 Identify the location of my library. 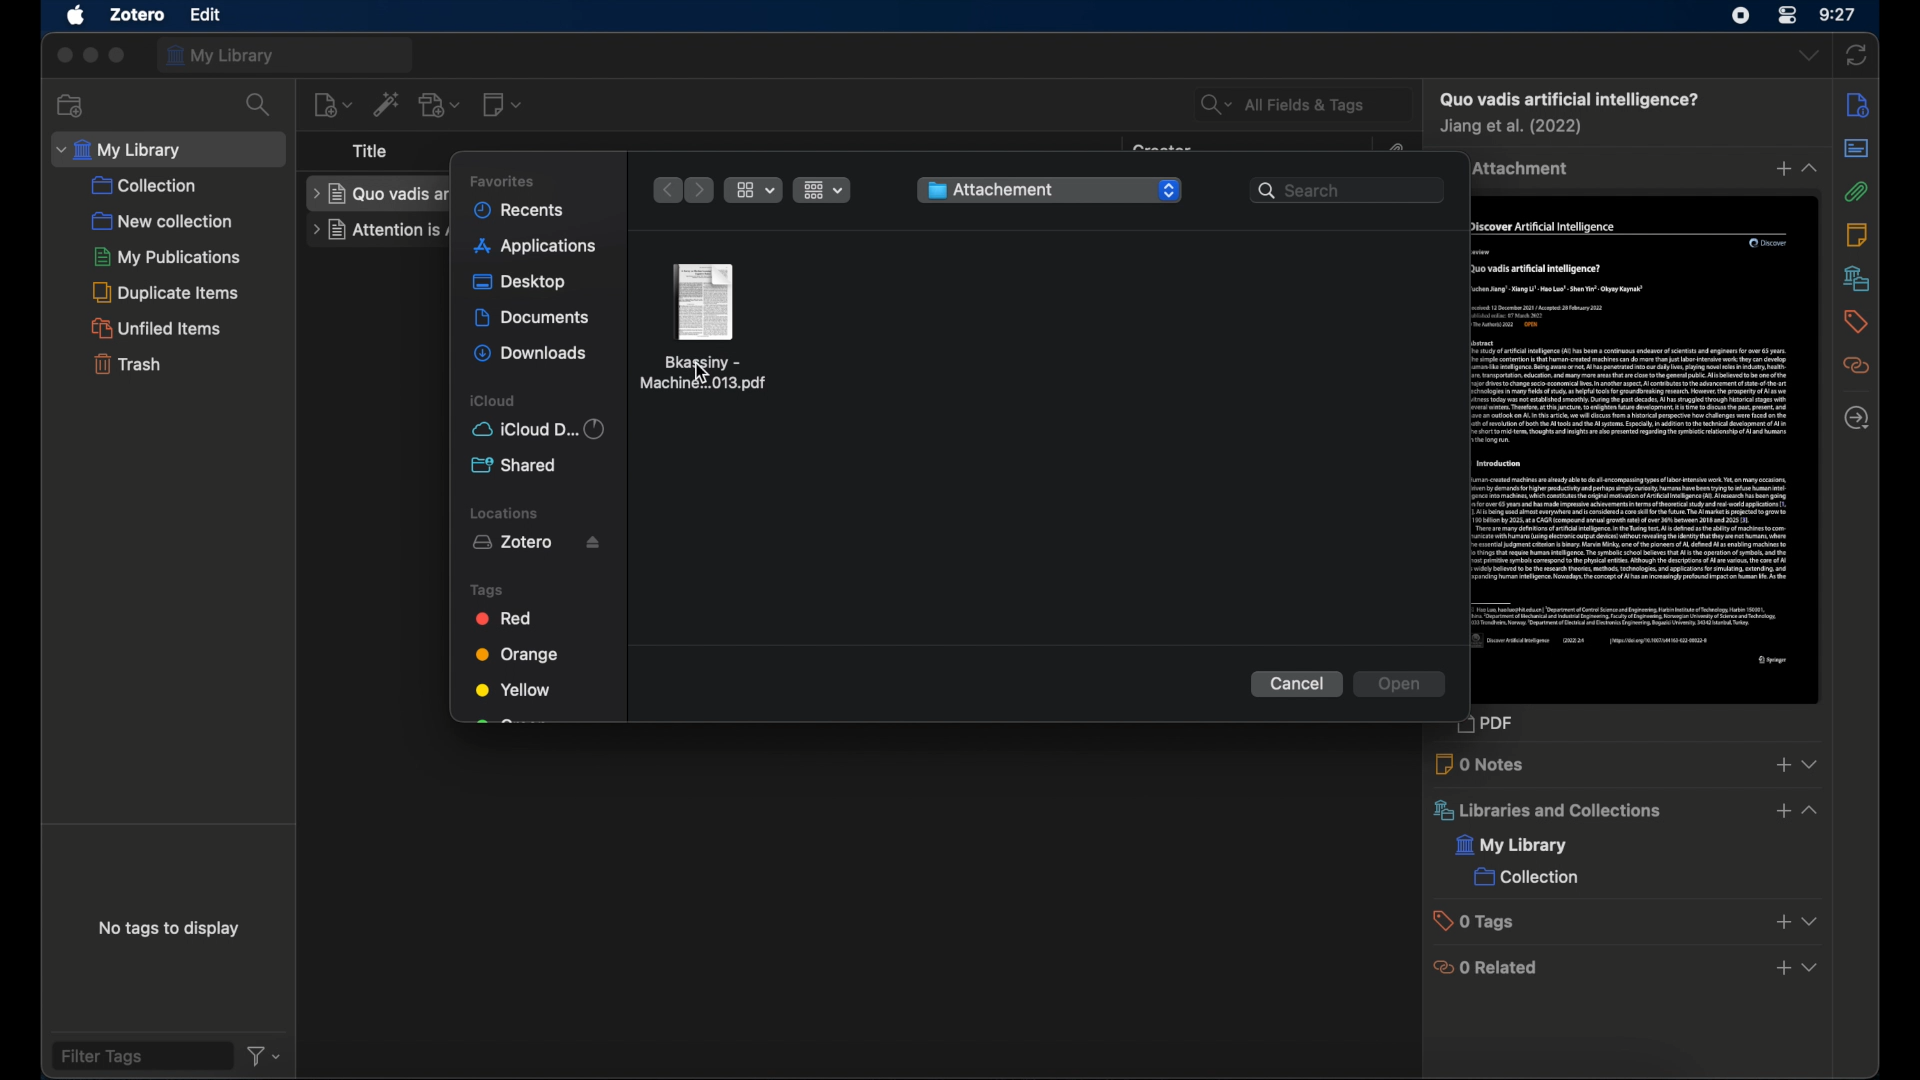
(285, 54).